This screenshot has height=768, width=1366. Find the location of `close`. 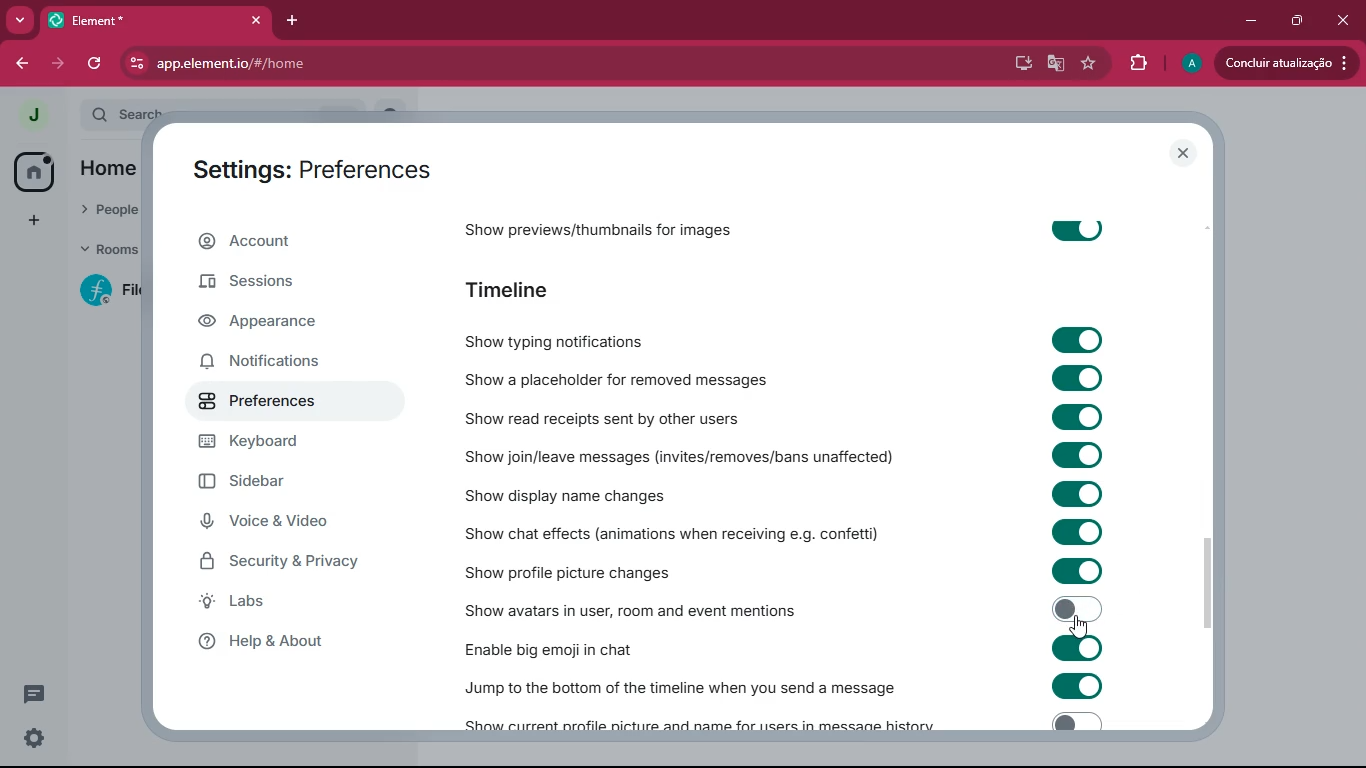

close is located at coordinates (1184, 154).